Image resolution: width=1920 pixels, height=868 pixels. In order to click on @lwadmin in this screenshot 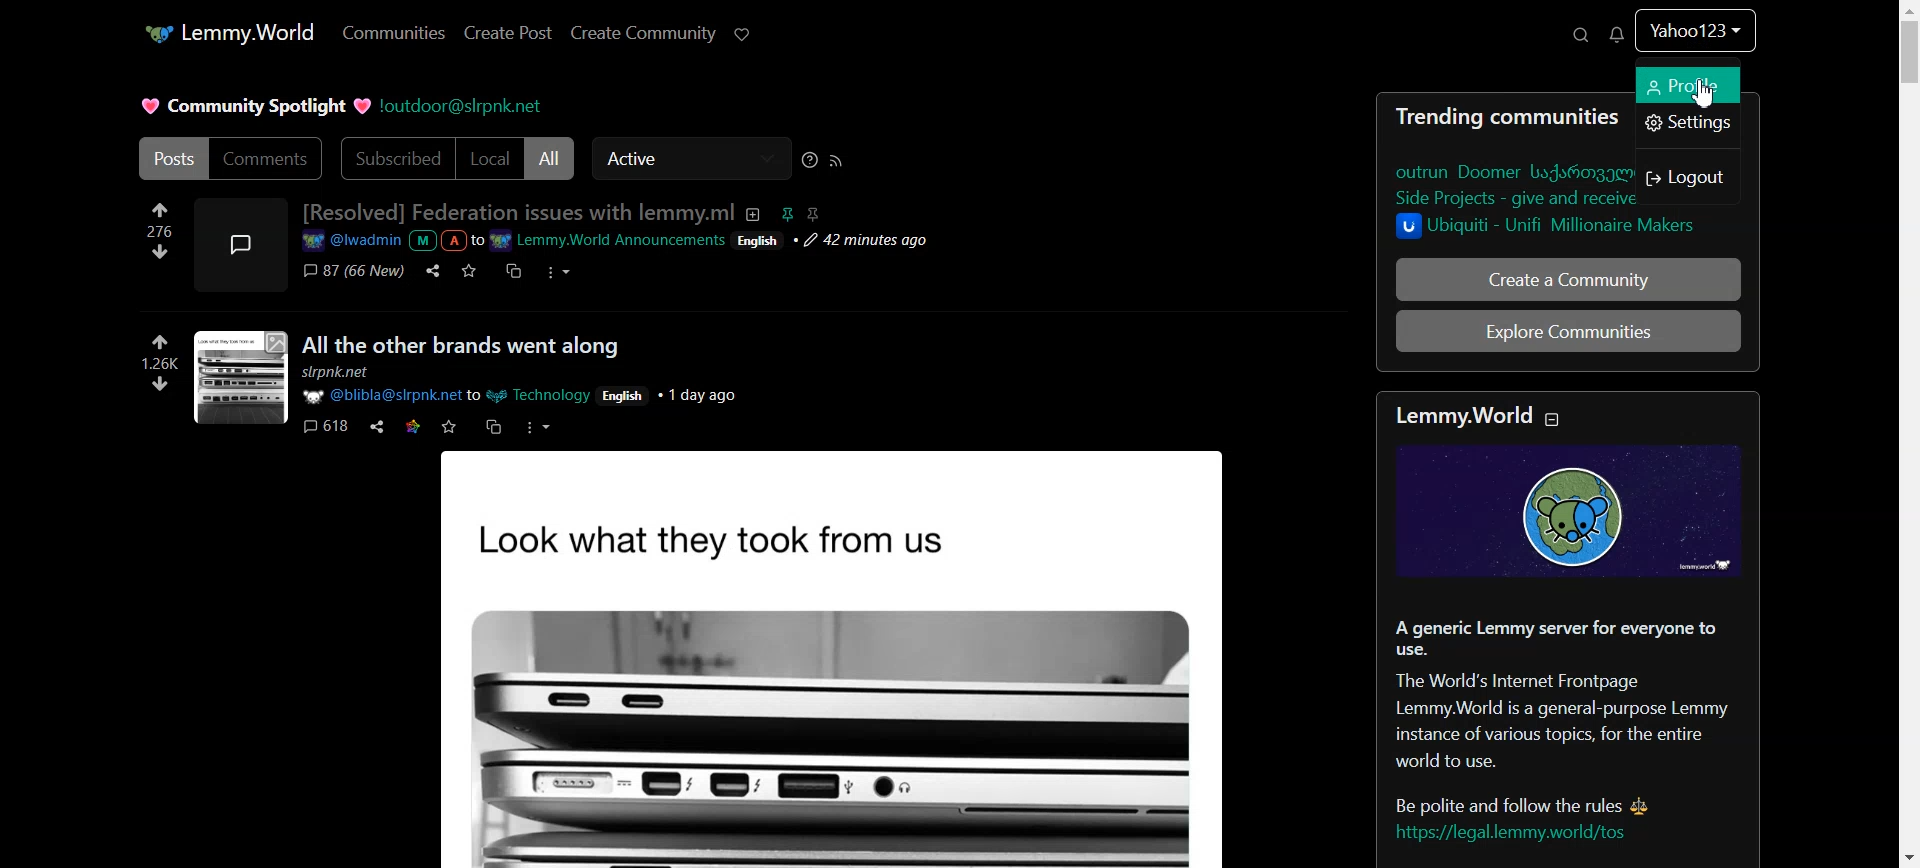, I will do `click(350, 242)`.